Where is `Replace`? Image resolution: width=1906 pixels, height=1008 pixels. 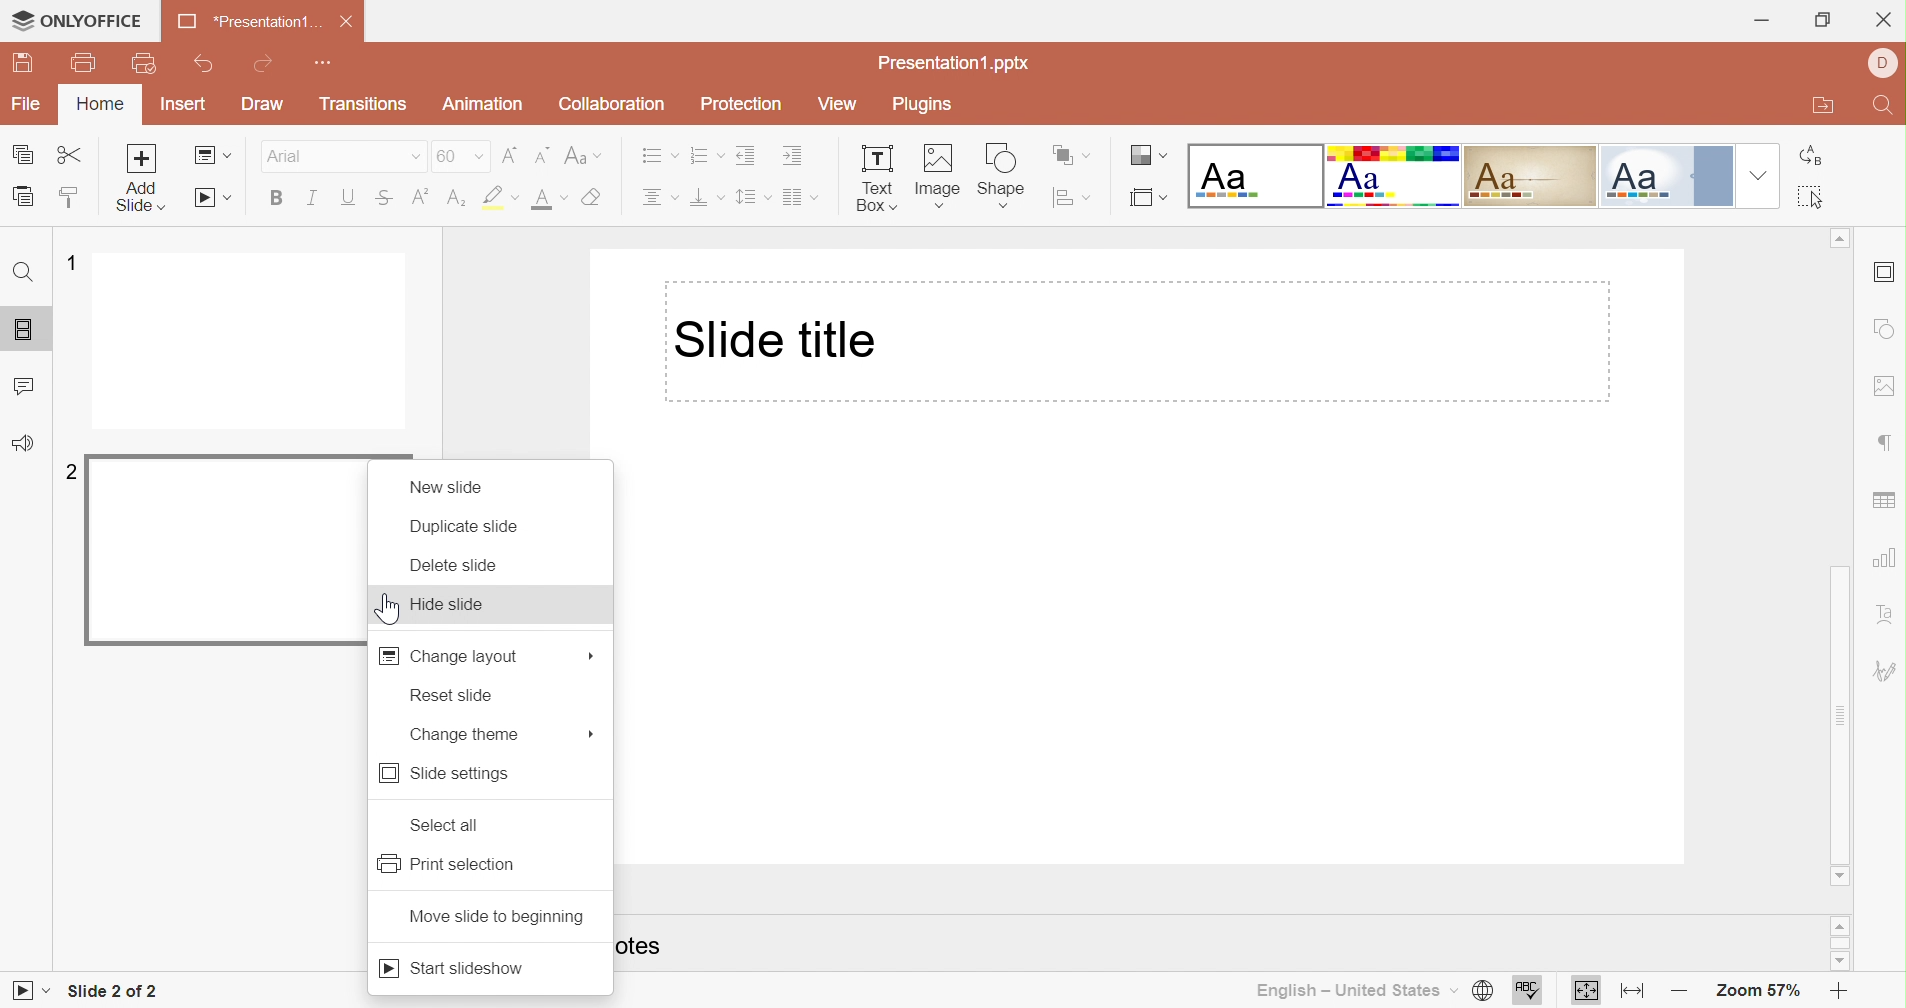 Replace is located at coordinates (1818, 158).